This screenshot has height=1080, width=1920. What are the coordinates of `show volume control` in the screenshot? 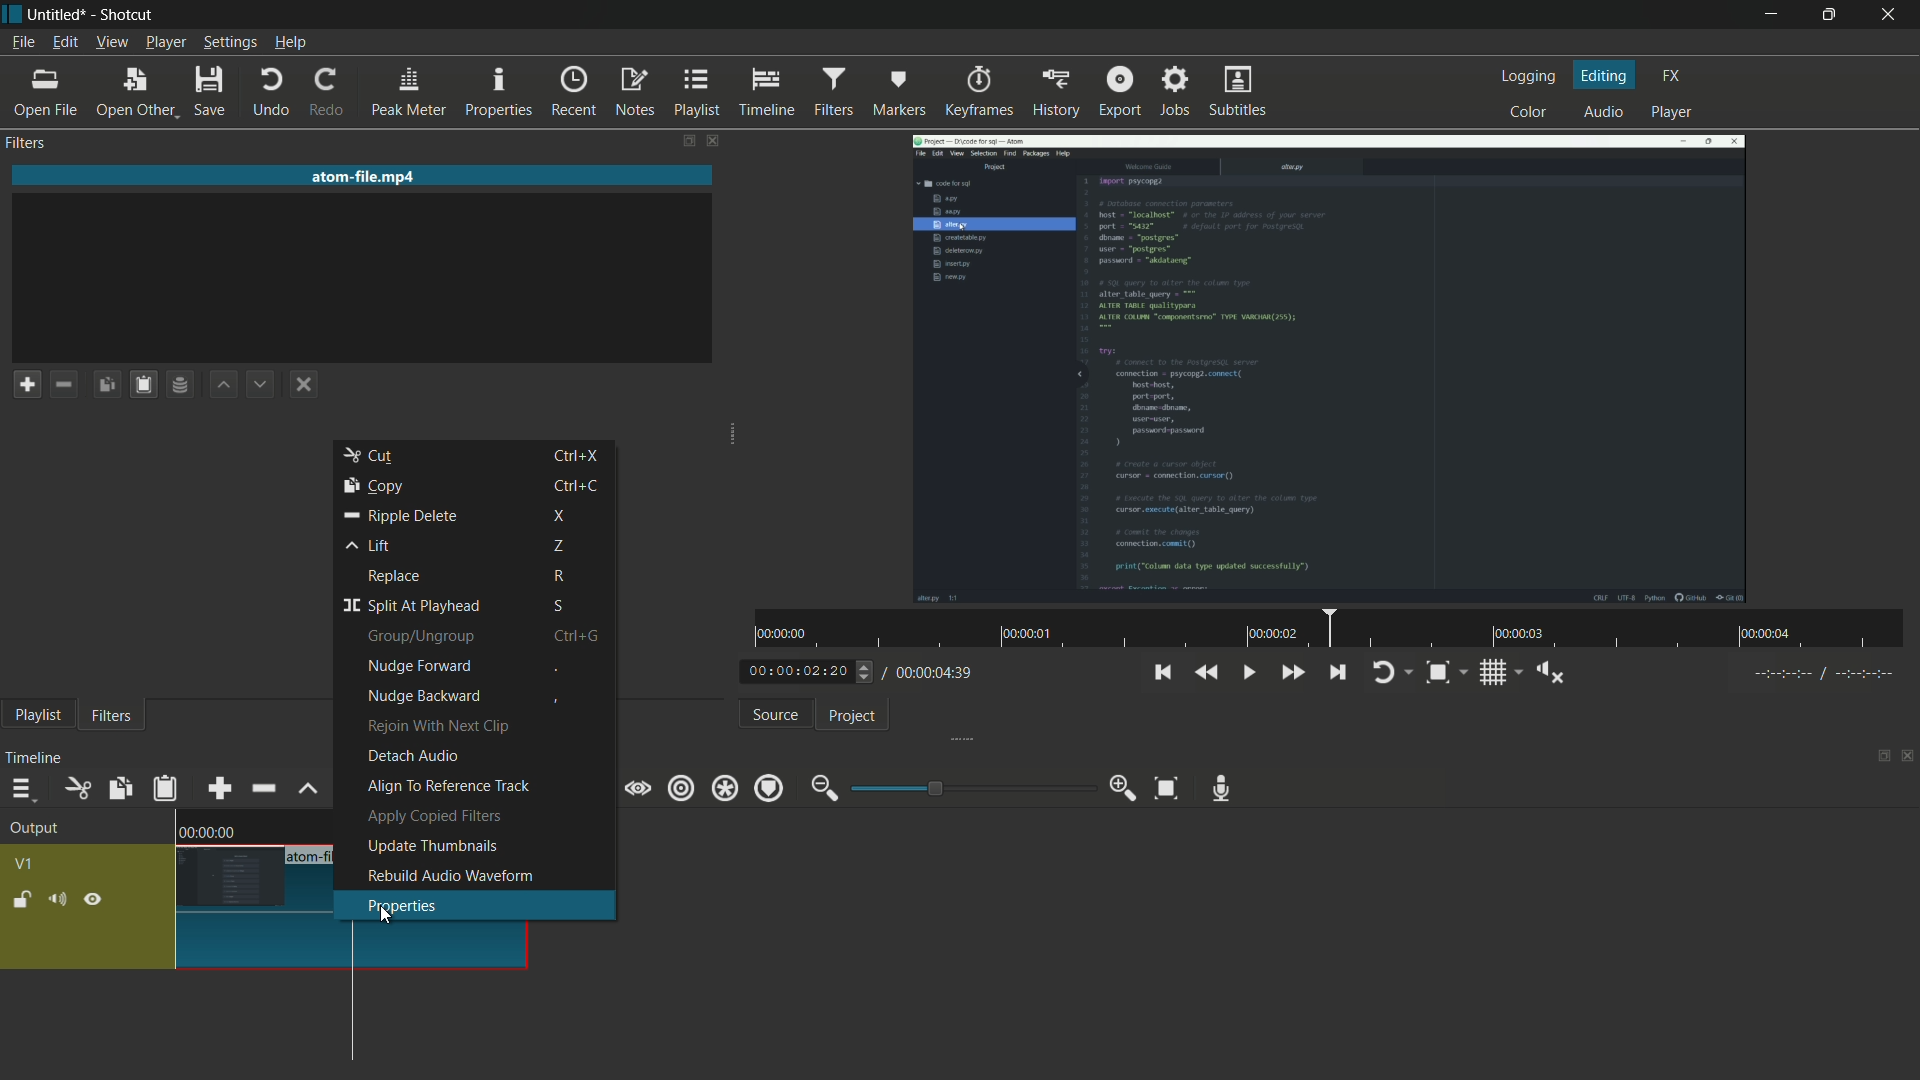 It's located at (1544, 672).